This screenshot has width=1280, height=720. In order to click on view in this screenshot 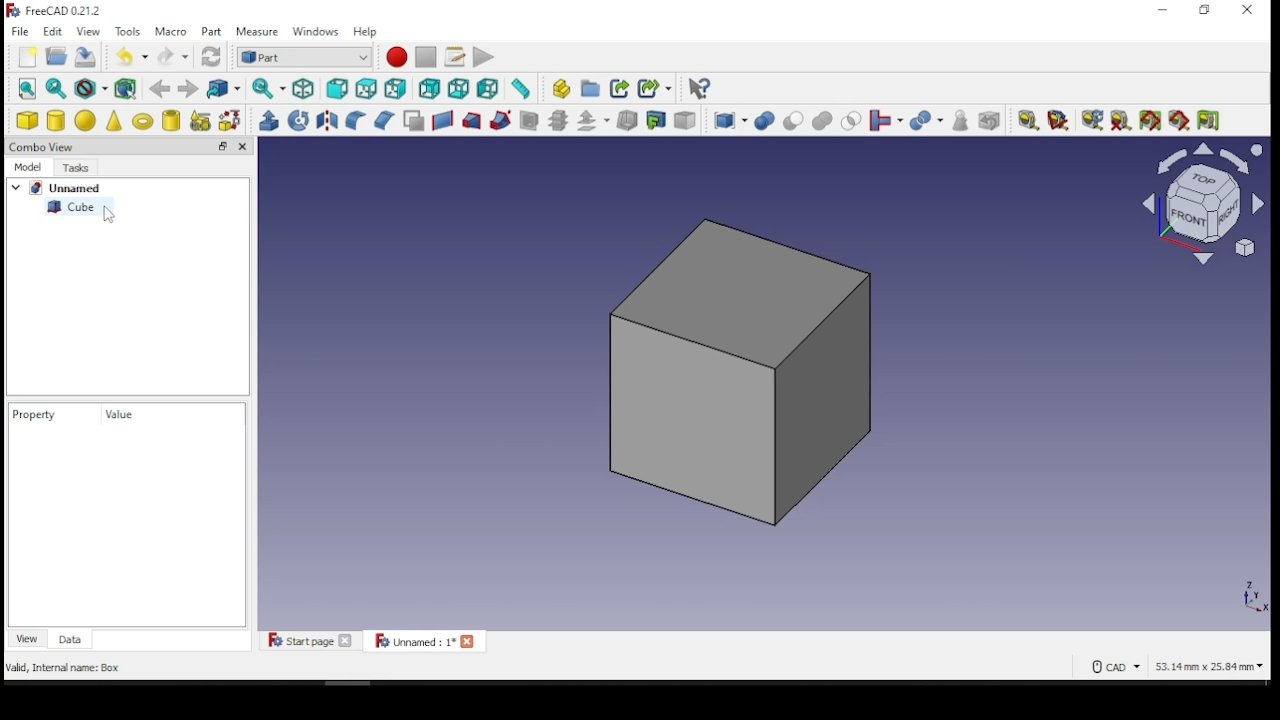, I will do `click(88, 31)`.